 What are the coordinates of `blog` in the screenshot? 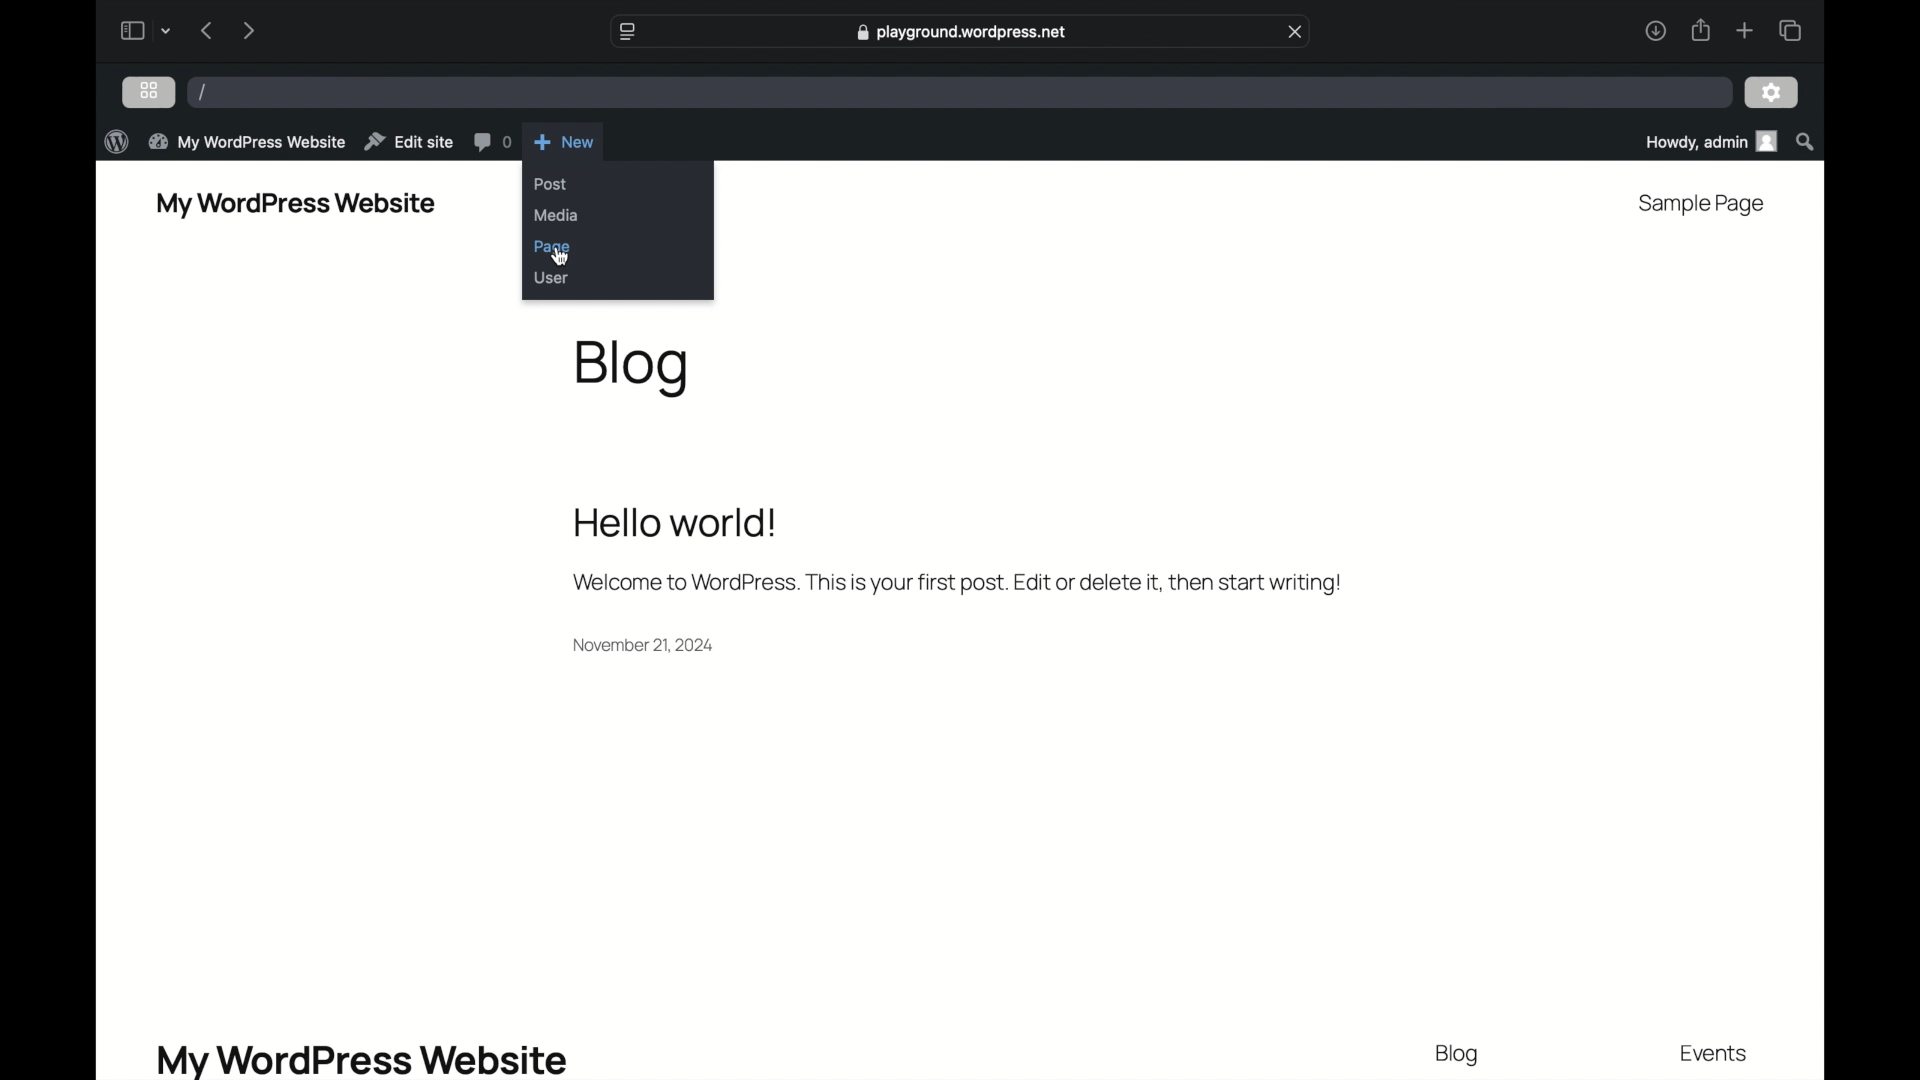 It's located at (1459, 1055).